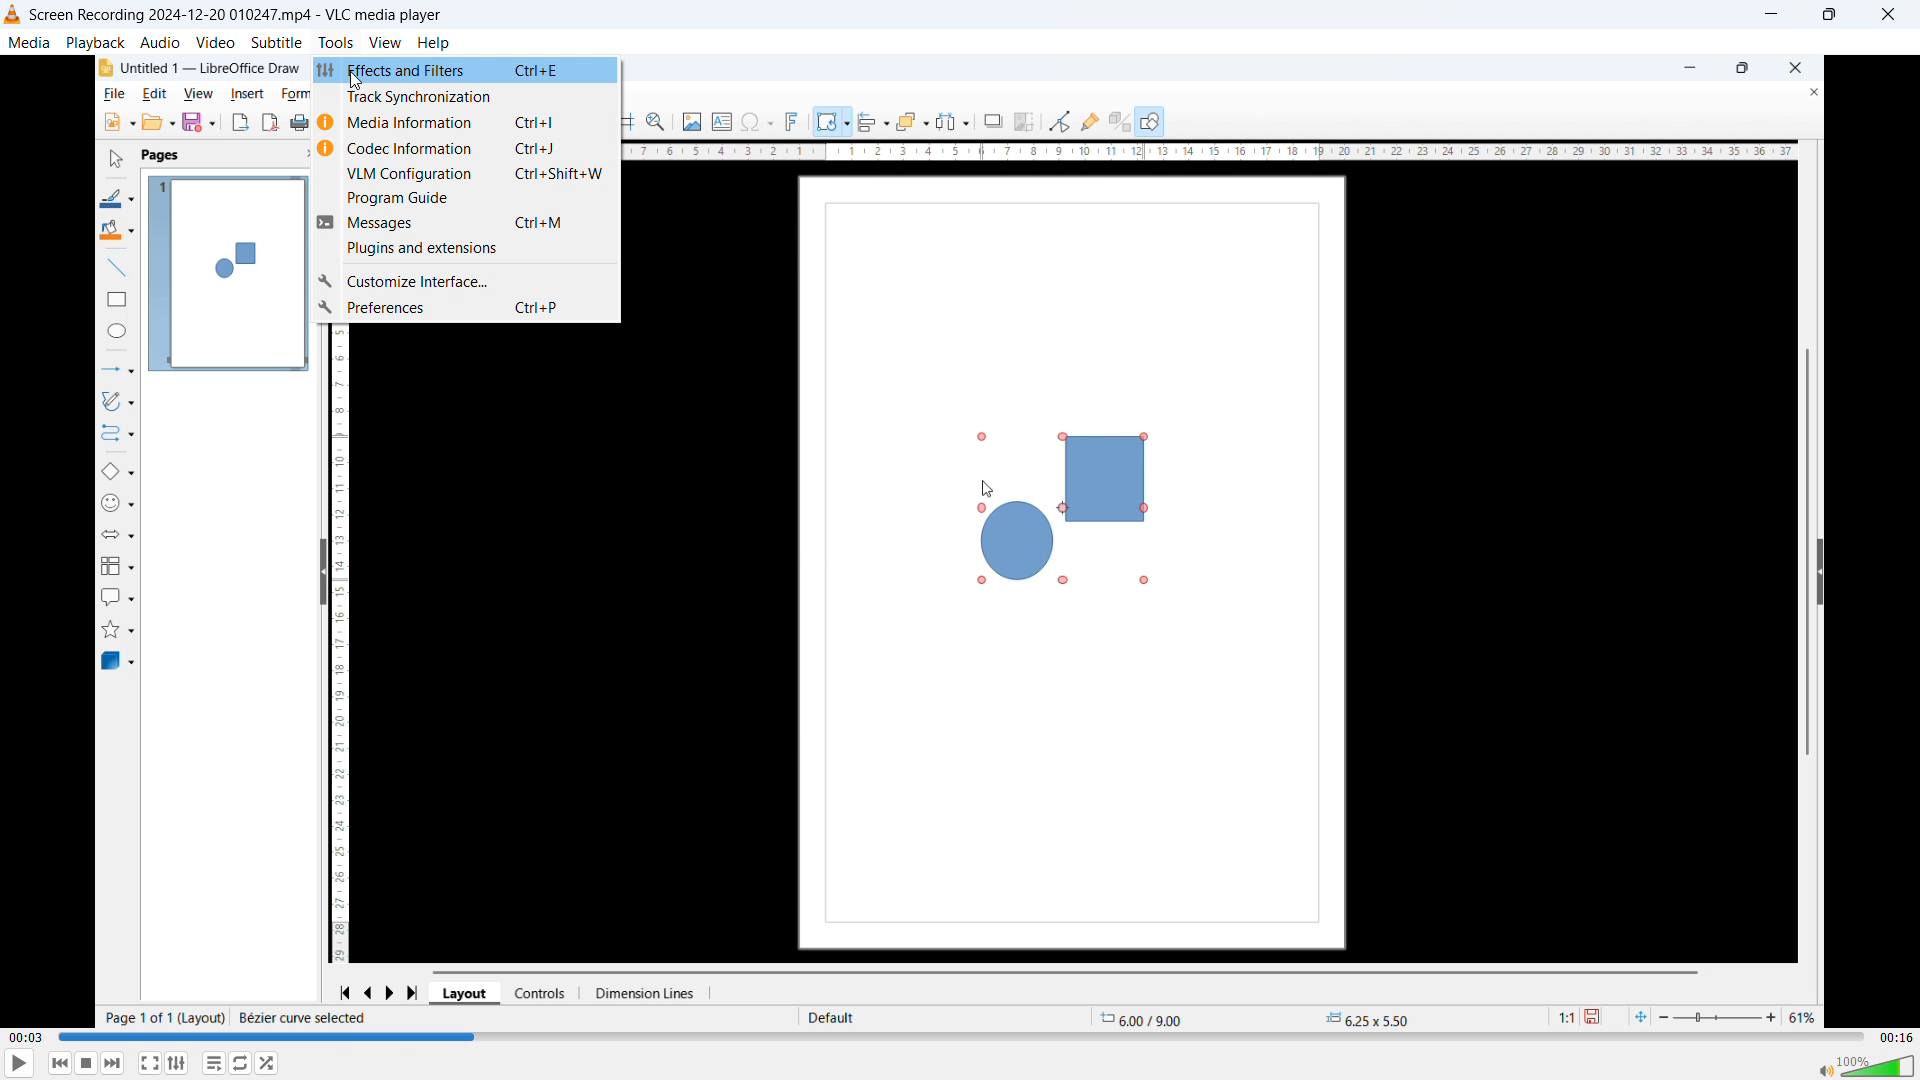 This screenshot has width=1920, height=1080. Describe the element at coordinates (466, 199) in the screenshot. I see `programme guide ` at that location.